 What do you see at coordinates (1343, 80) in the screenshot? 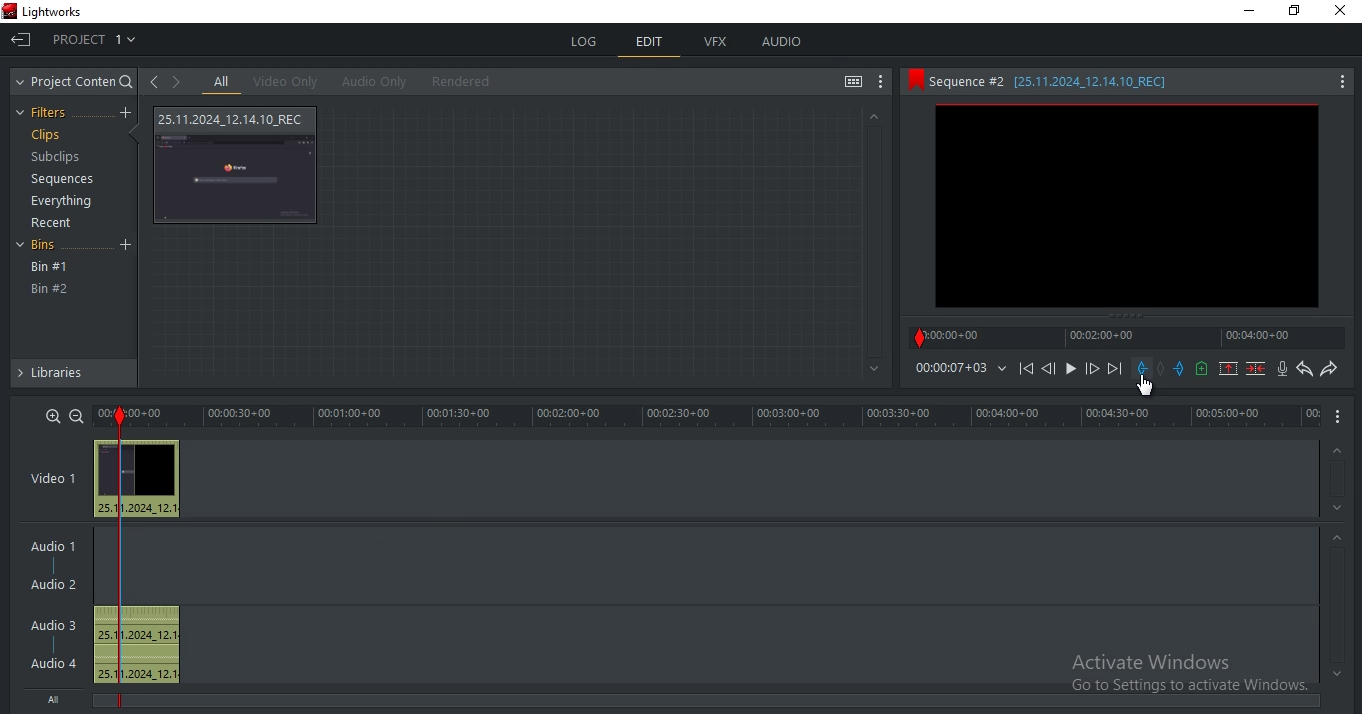
I see `More Options` at bounding box center [1343, 80].